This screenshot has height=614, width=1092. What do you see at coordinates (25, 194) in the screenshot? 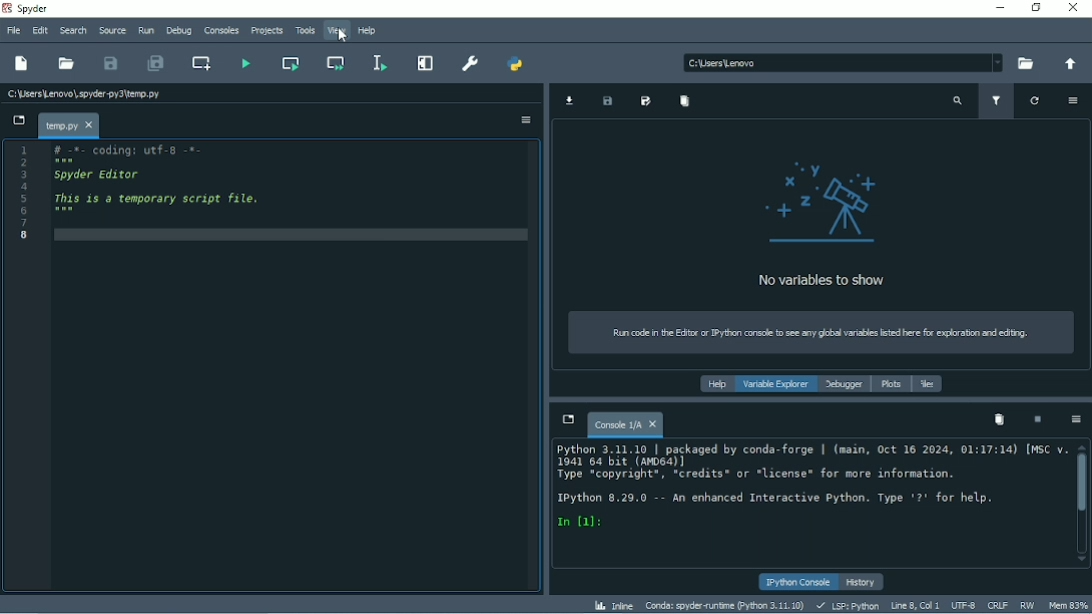
I see `Serial numbers` at bounding box center [25, 194].